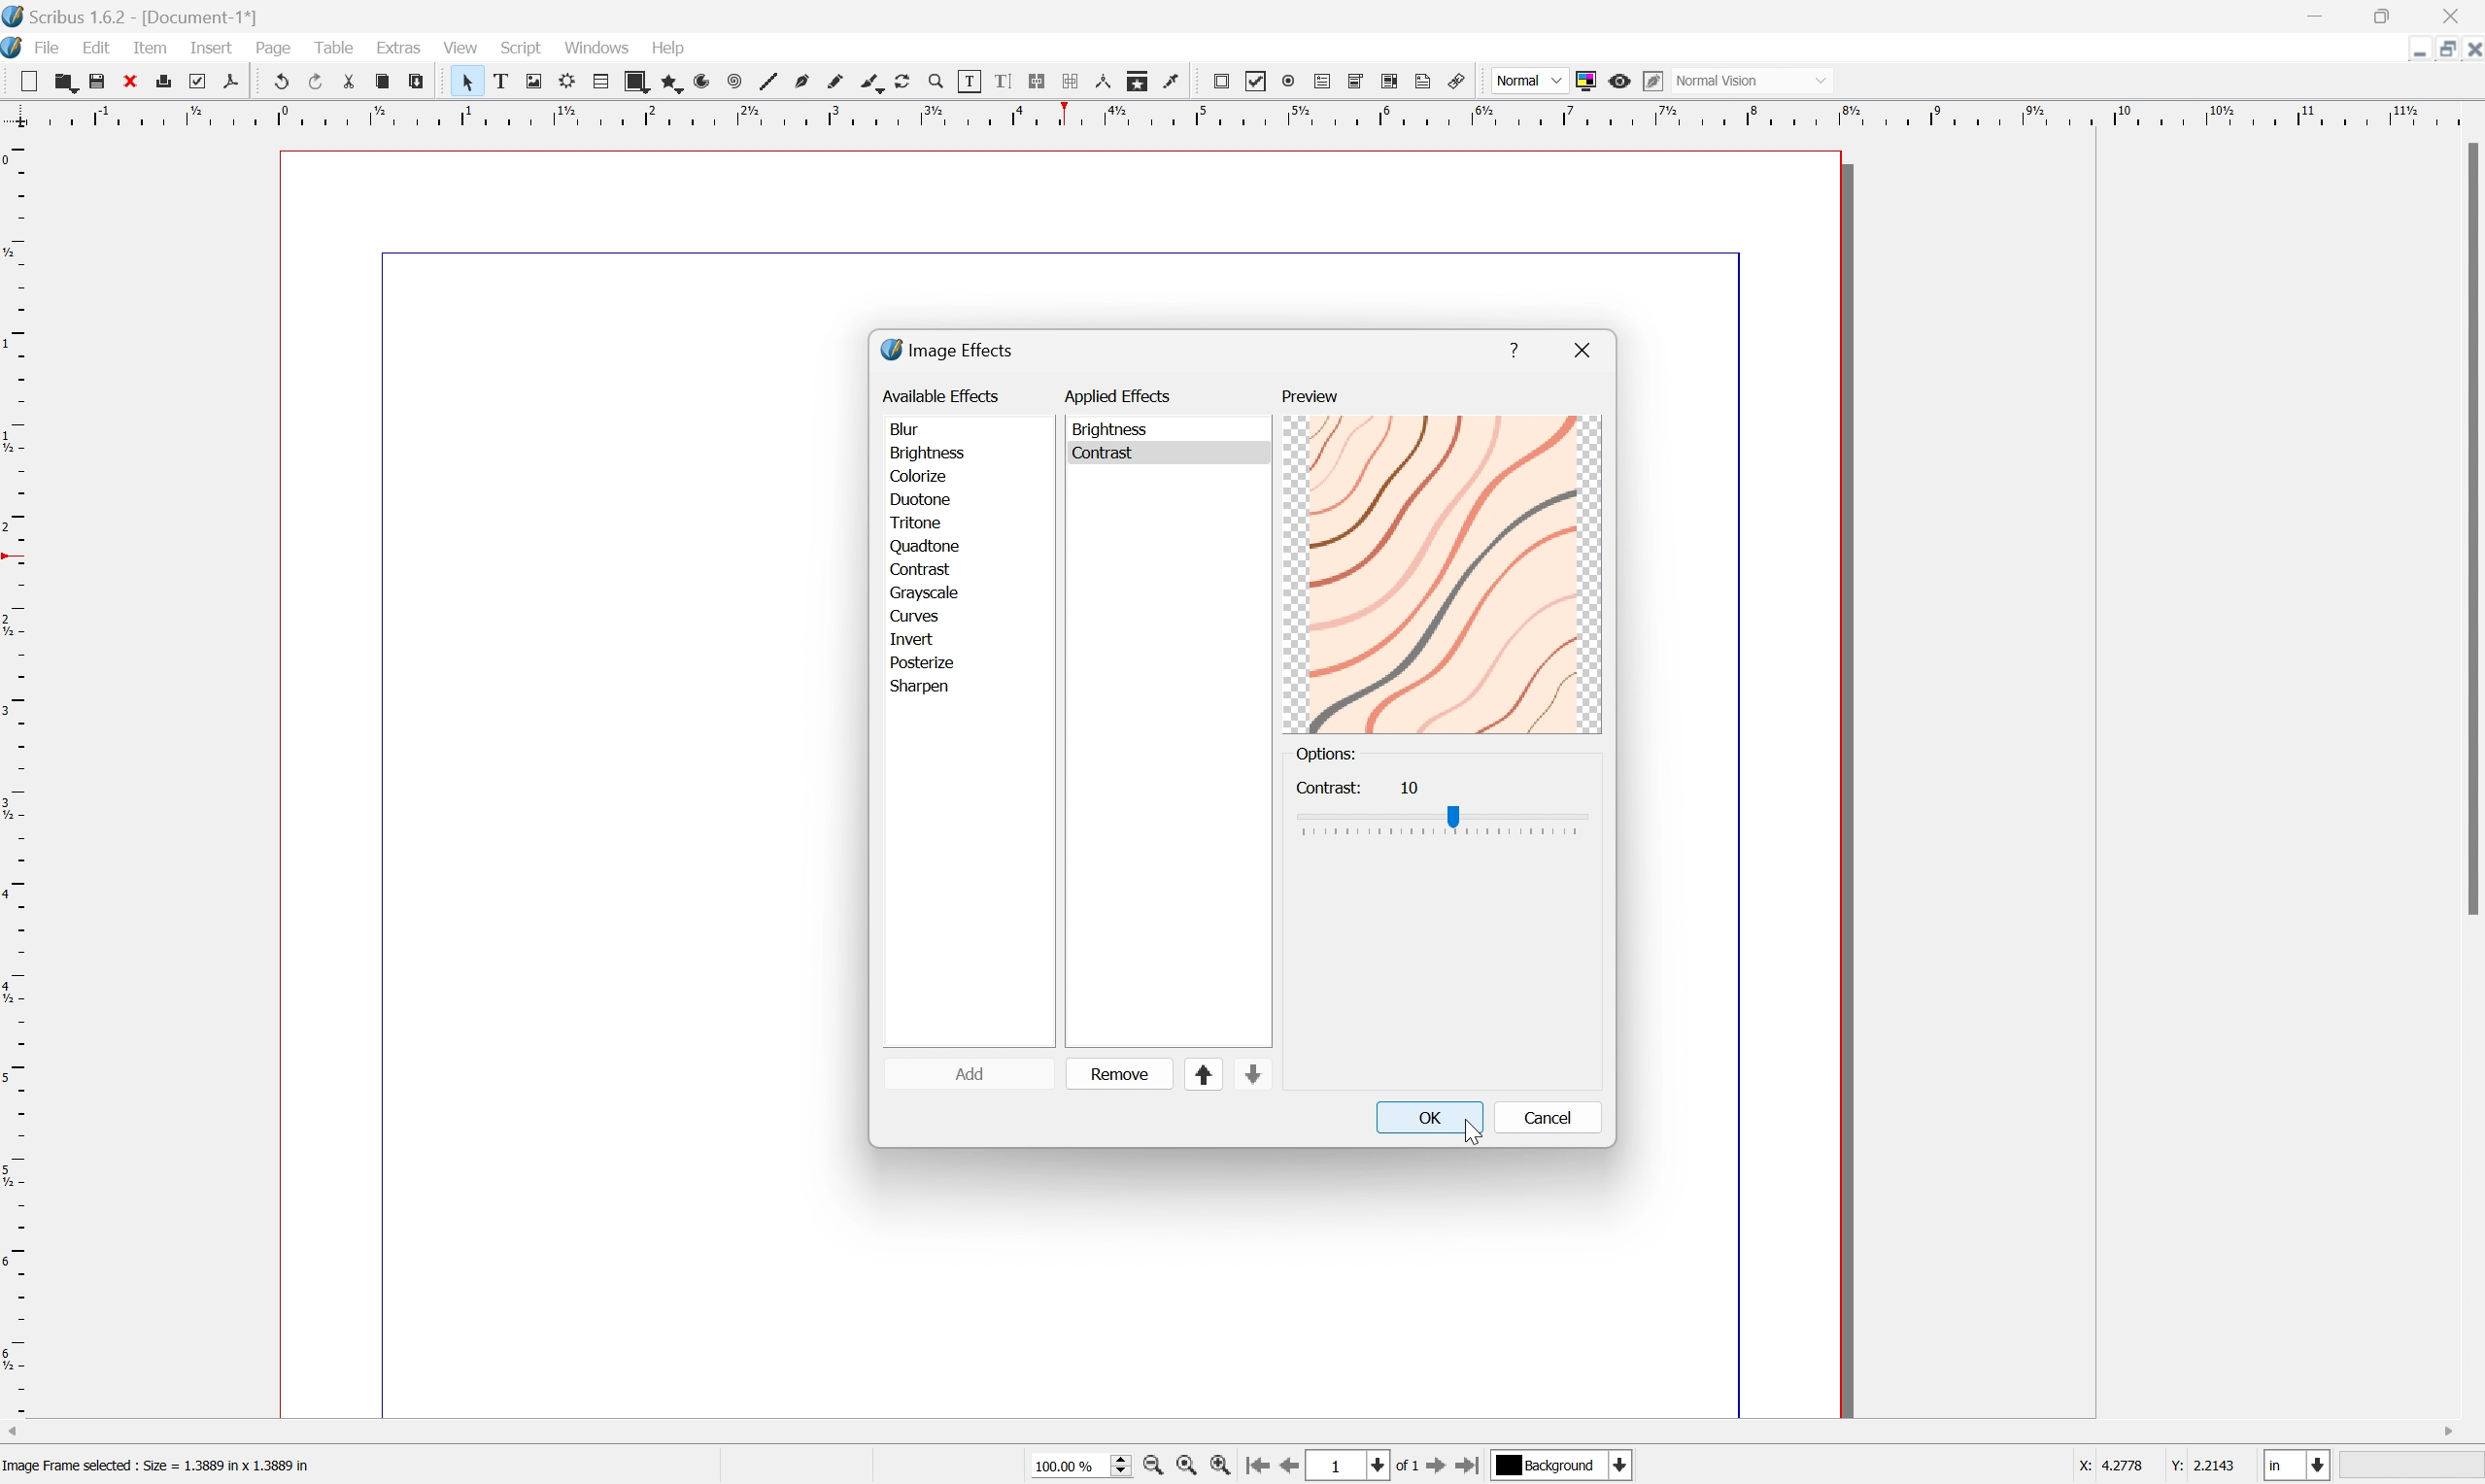  Describe the element at coordinates (926, 591) in the screenshot. I see `grayscale` at that location.